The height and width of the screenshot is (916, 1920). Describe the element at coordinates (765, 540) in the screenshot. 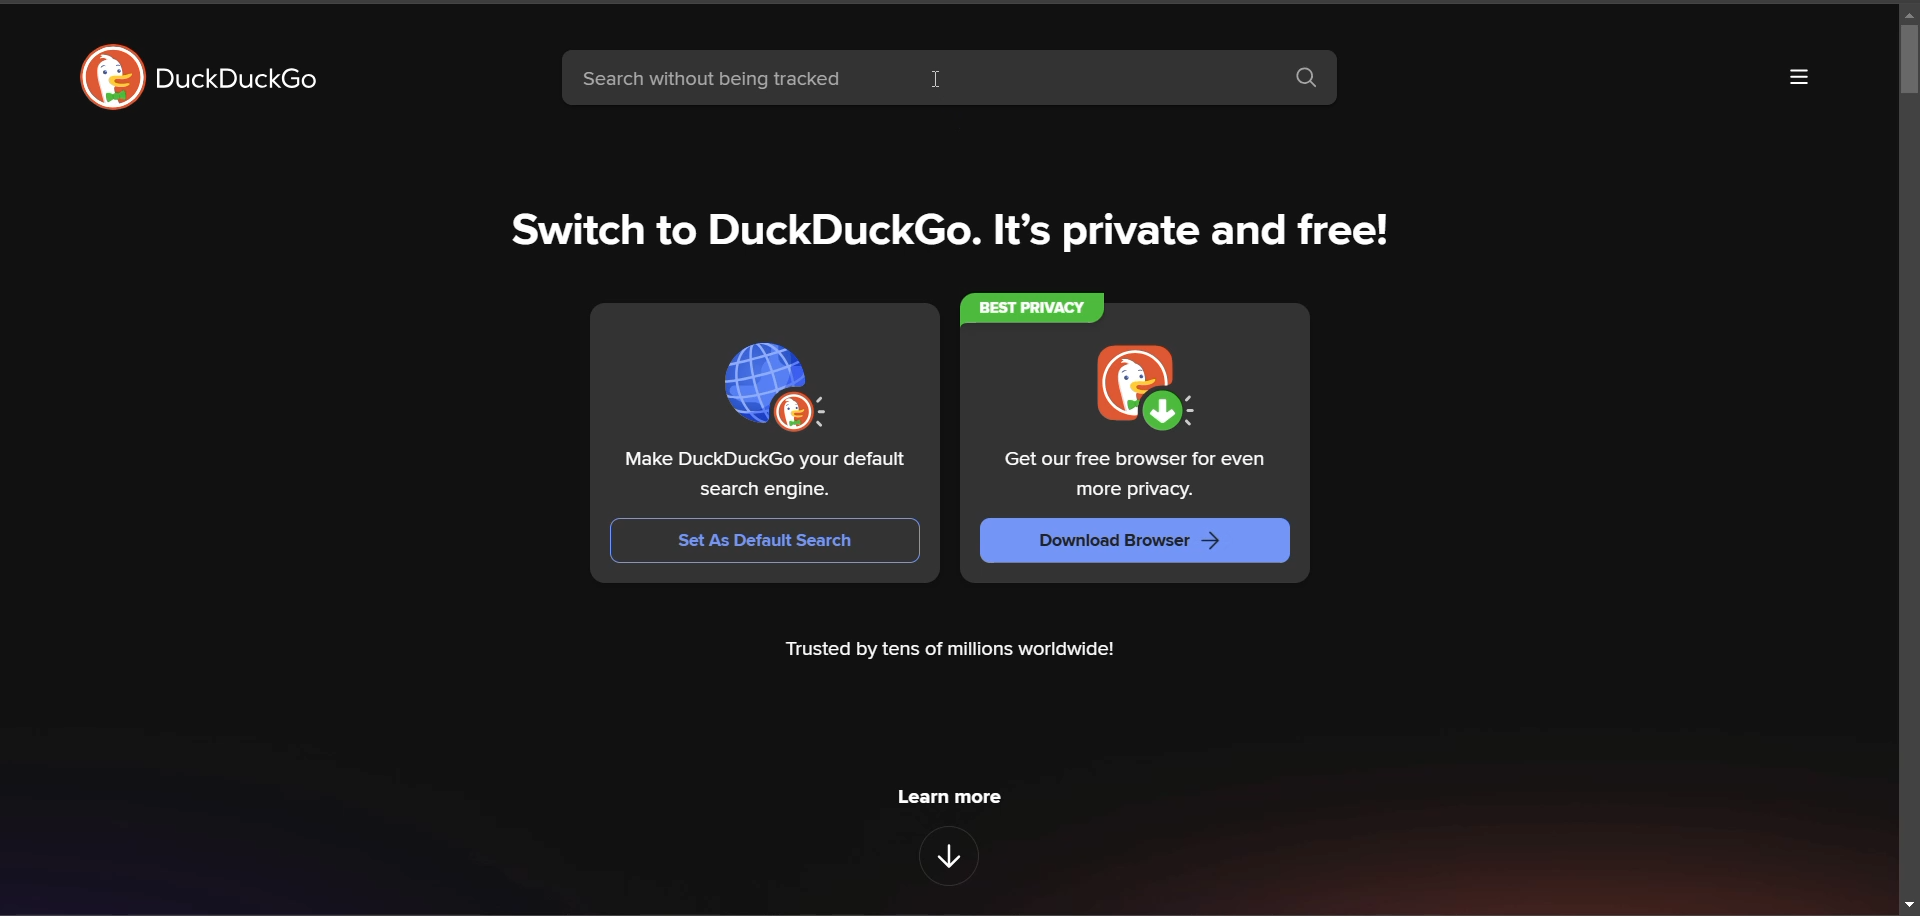

I see `set as default switch` at that location.